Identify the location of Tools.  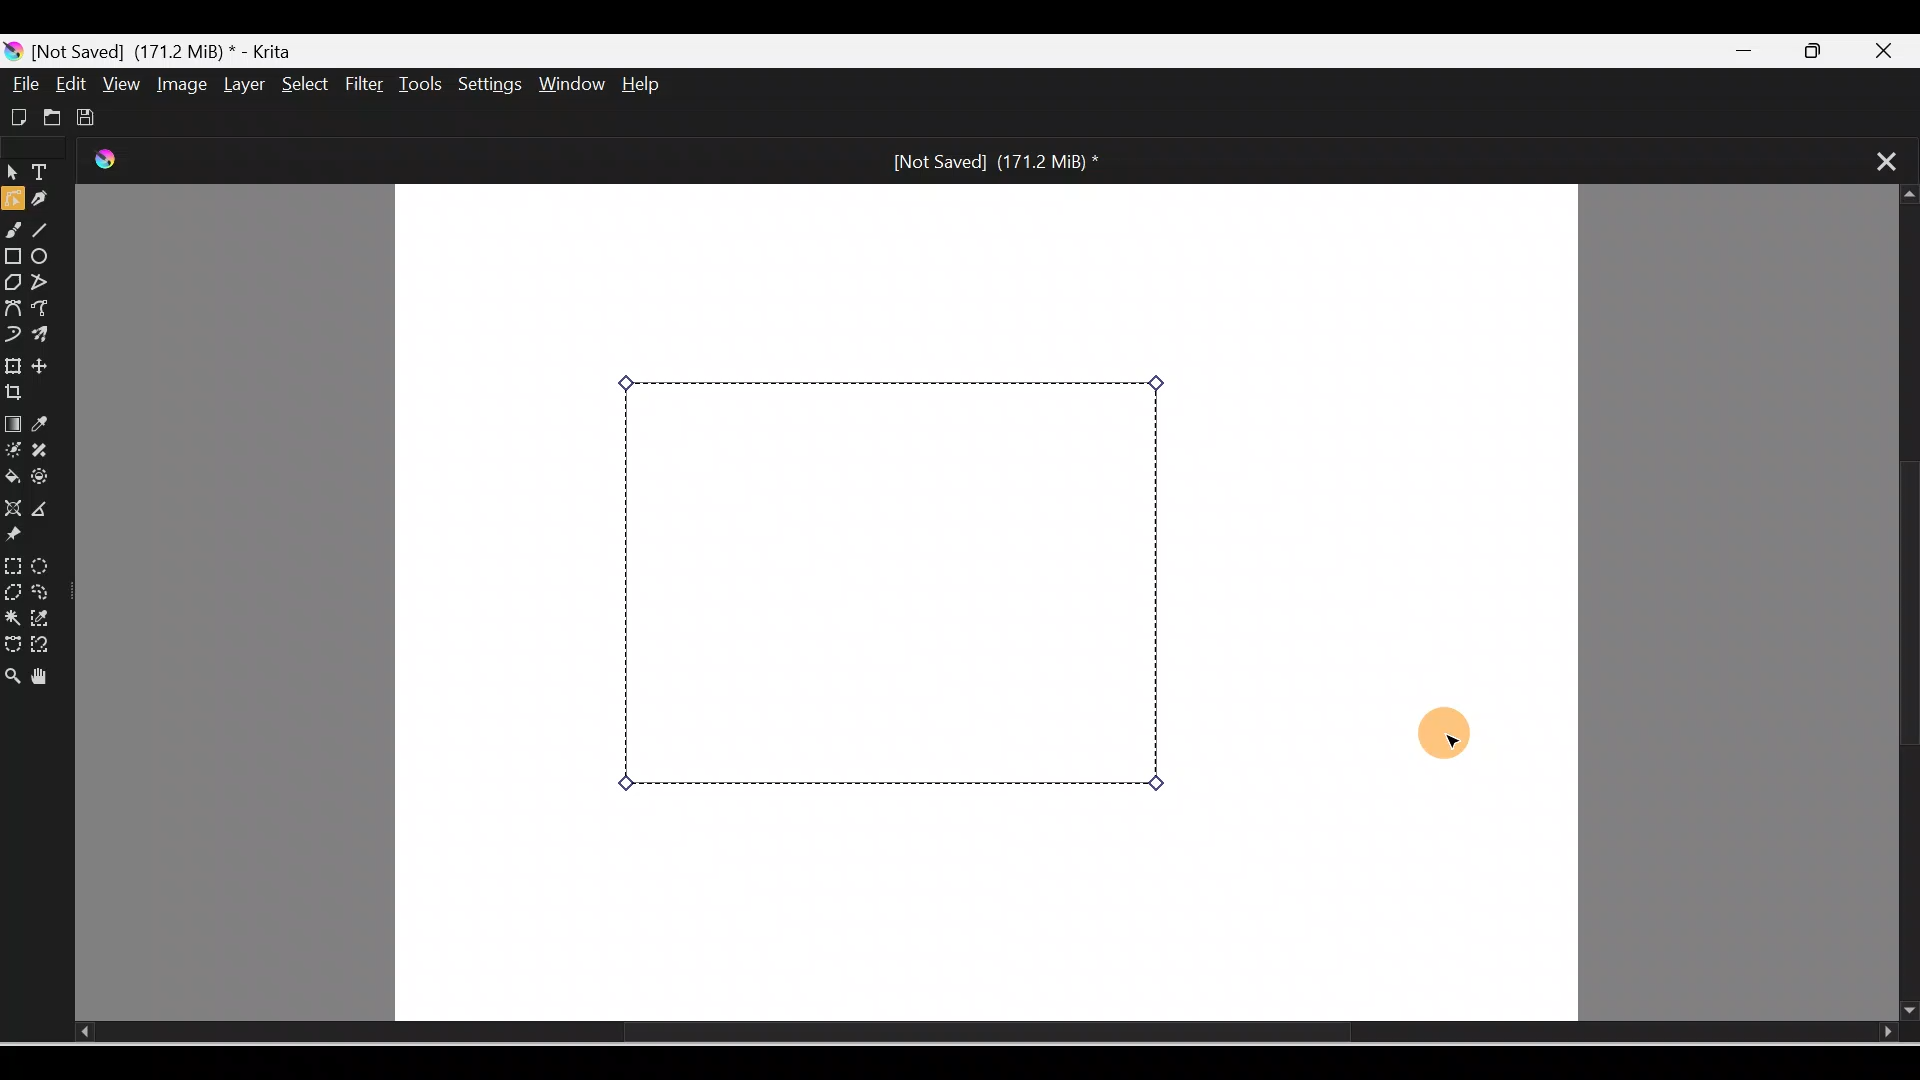
(424, 84).